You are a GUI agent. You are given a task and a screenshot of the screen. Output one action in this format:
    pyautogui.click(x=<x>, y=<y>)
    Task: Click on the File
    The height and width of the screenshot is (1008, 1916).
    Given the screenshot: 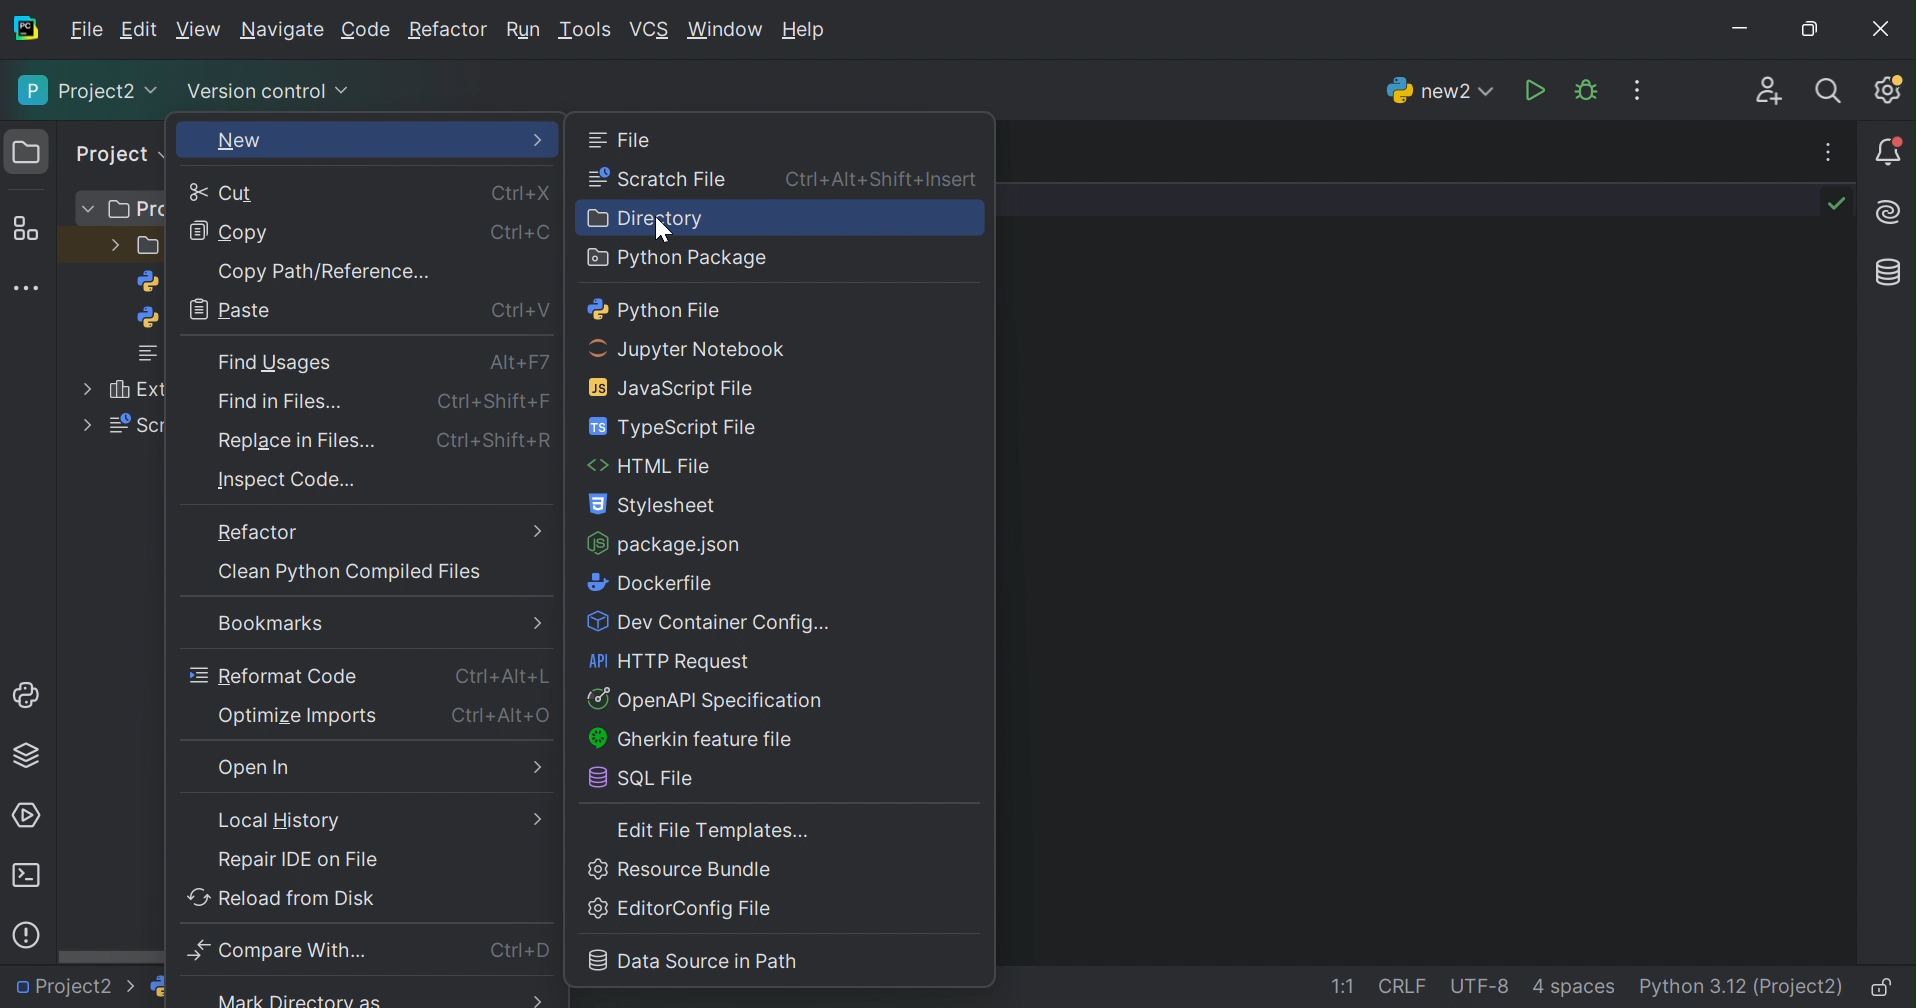 What is the action you would take?
    pyautogui.click(x=84, y=31)
    